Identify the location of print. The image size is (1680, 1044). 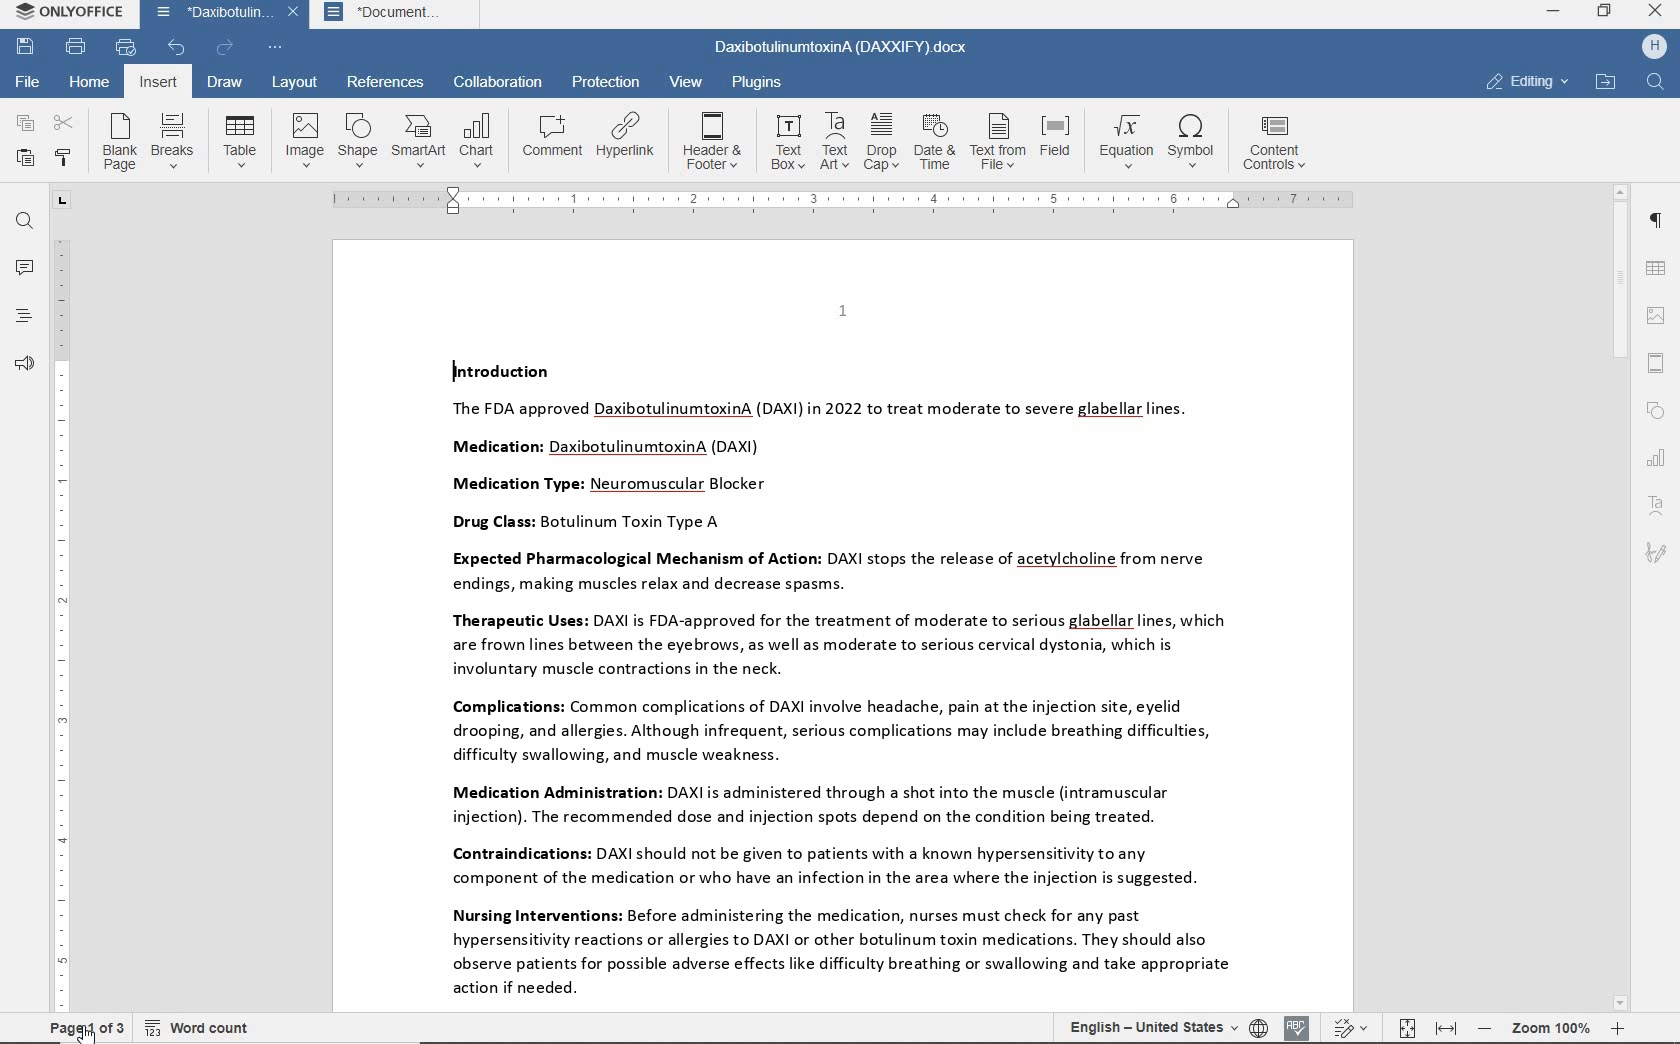
(77, 47).